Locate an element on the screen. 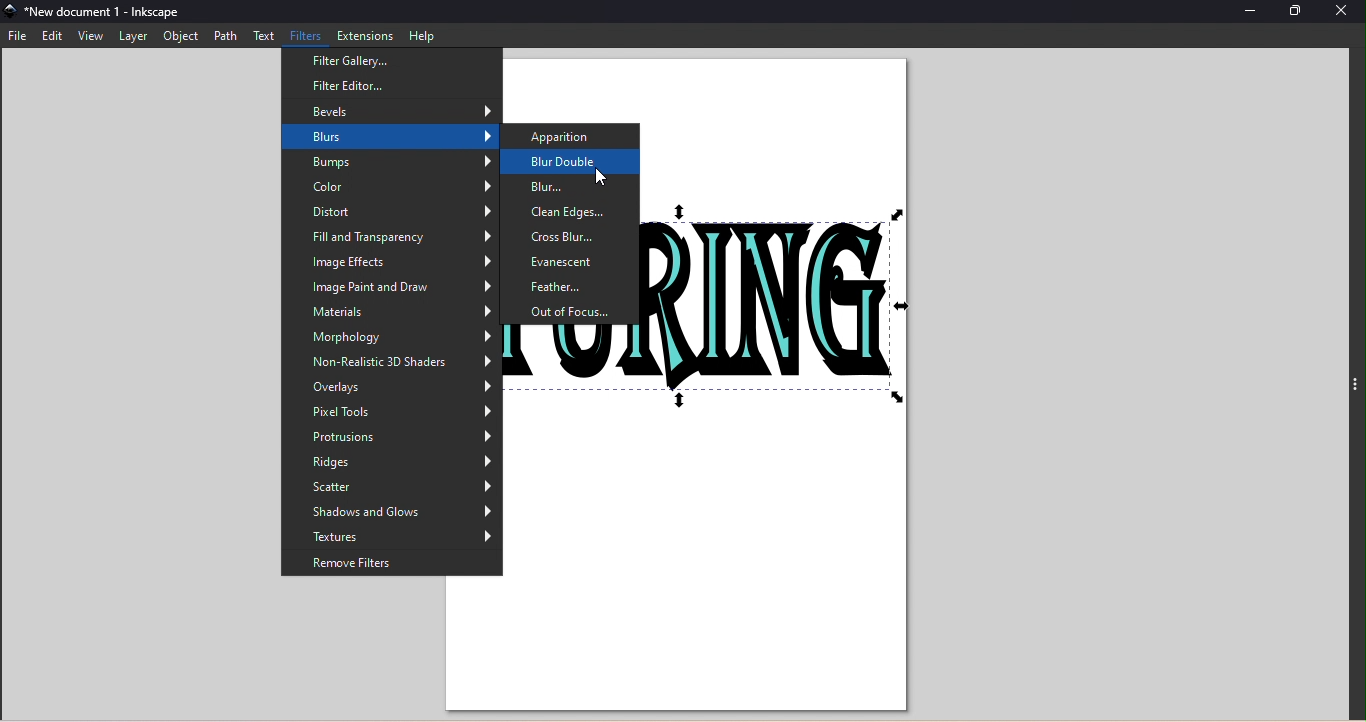 This screenshot has width=1366, height=722. Color is located at coordinates (392, 187).